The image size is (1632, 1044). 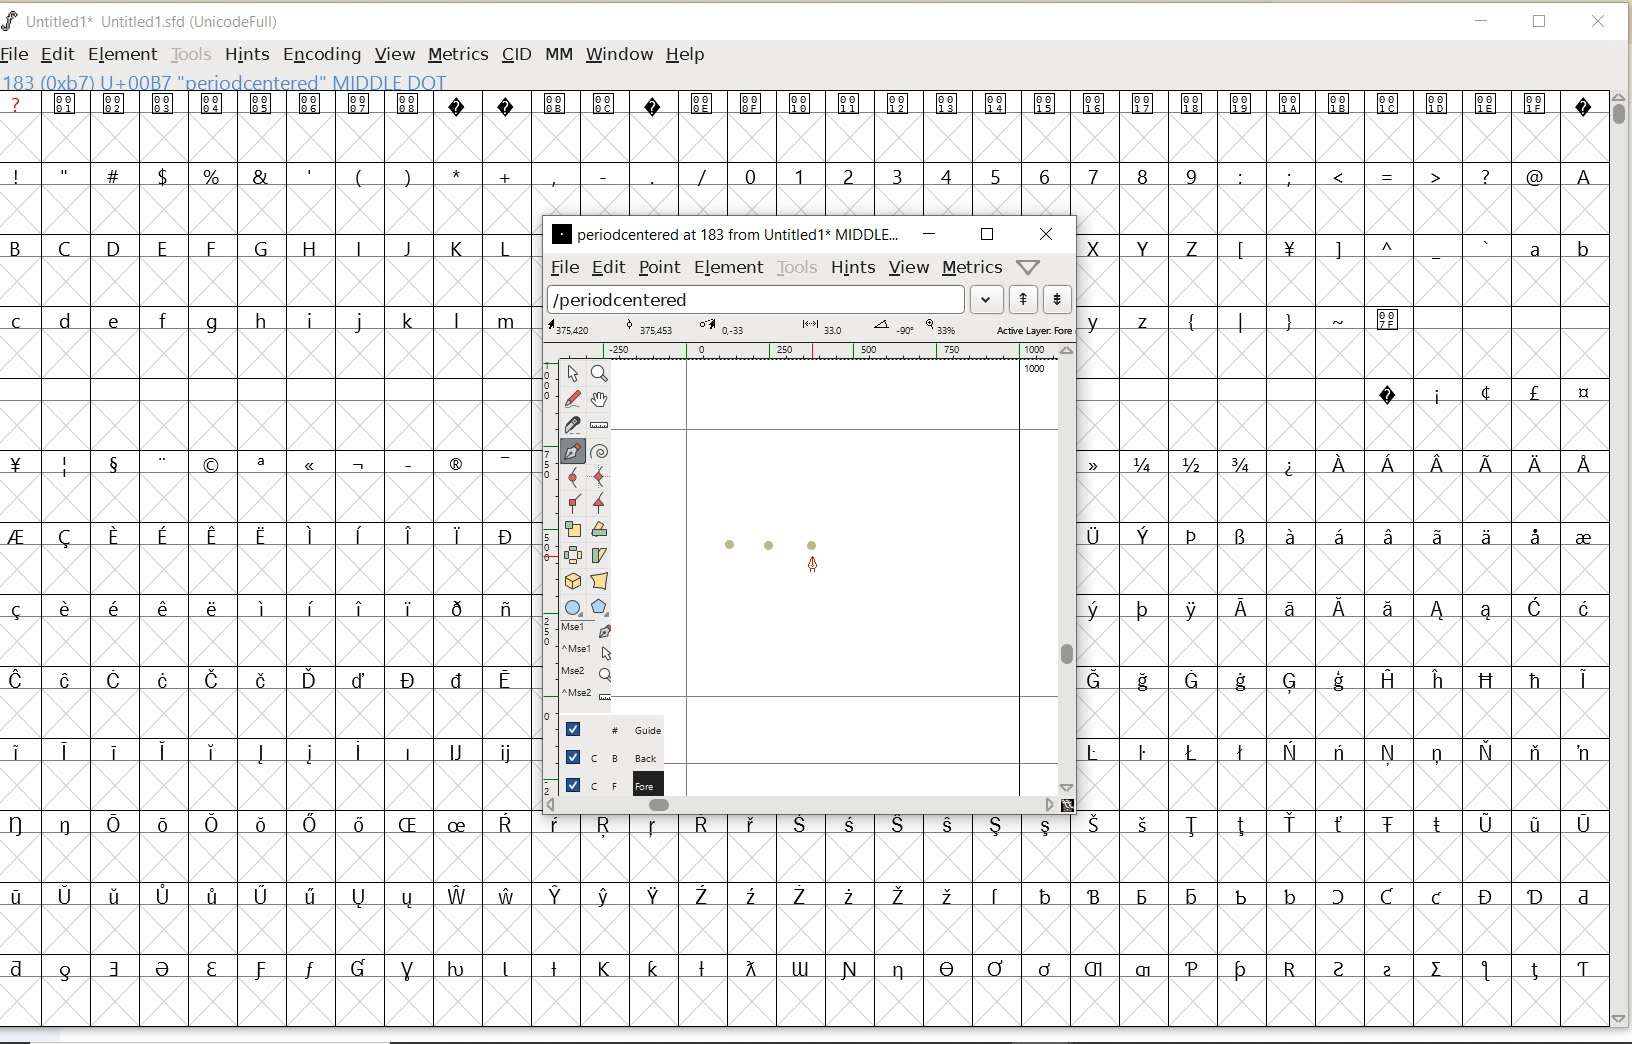 I want to click on hints, so click(x=854, y=267).